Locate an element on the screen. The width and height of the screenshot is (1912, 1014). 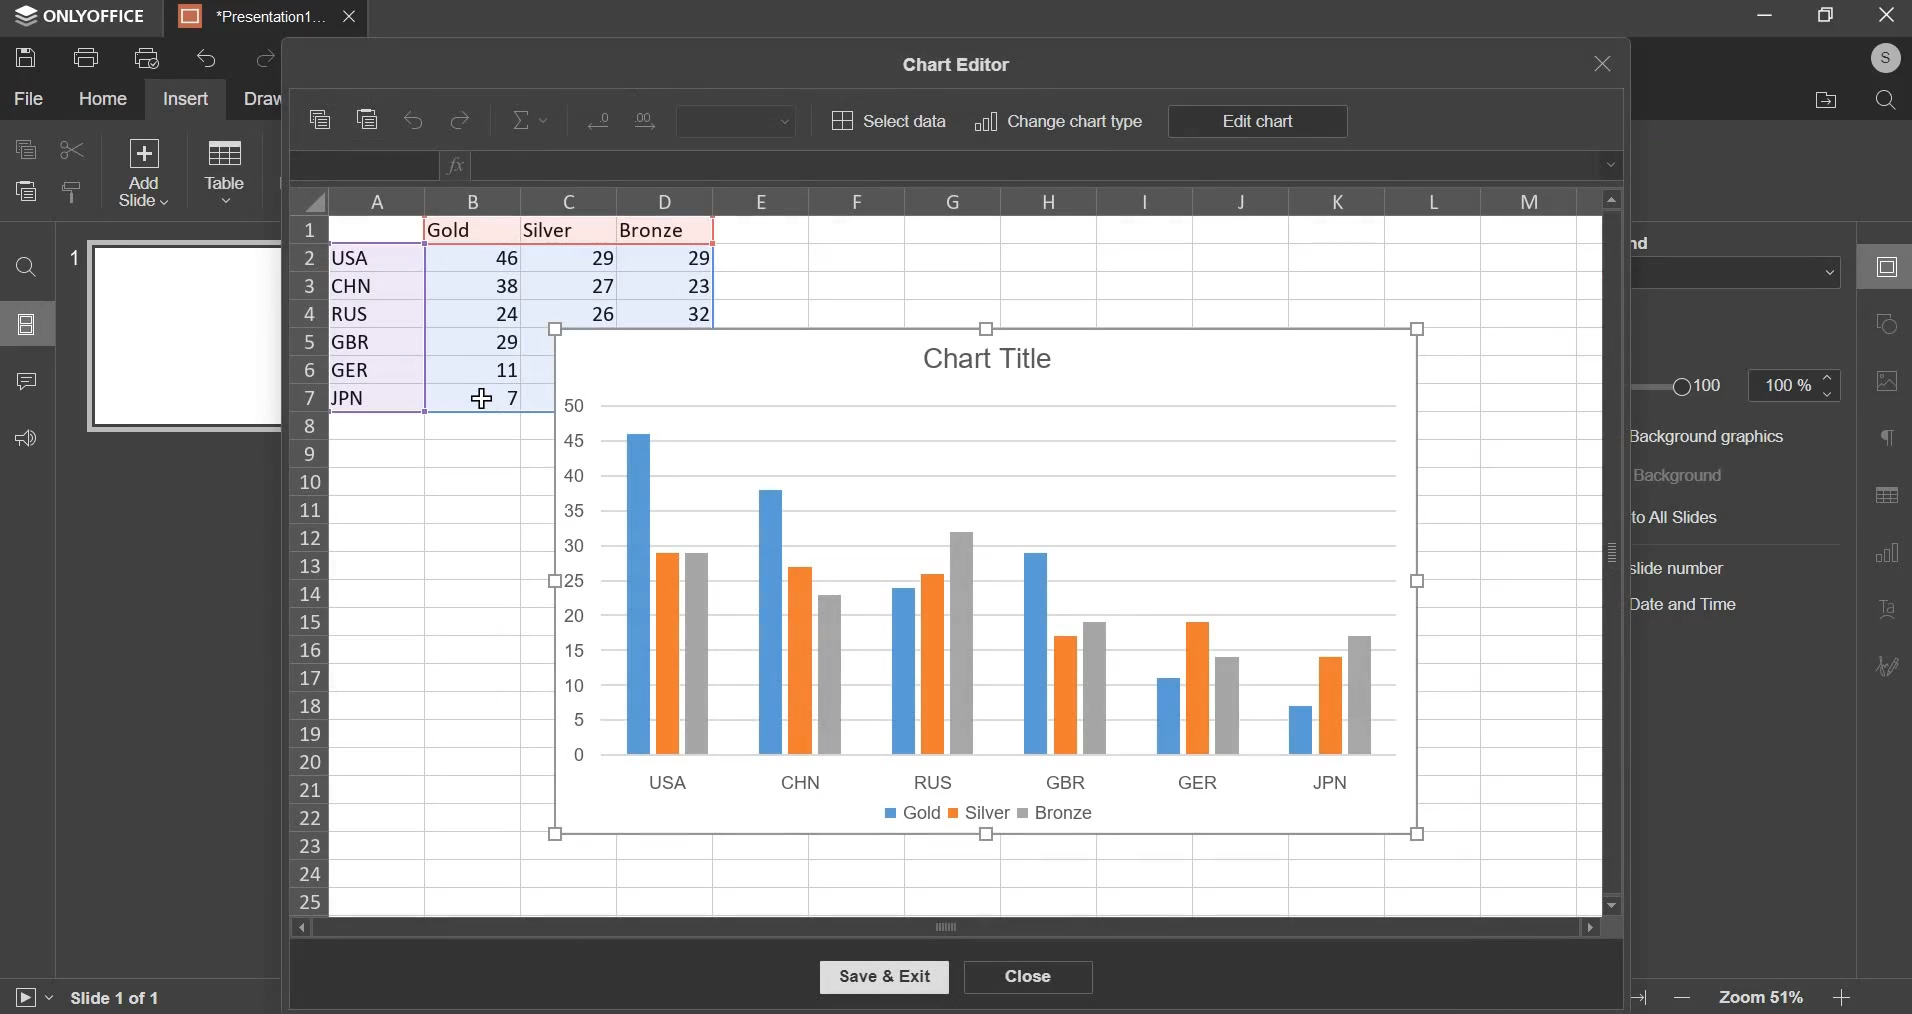
start slide show is located at coordinates (31, 998).